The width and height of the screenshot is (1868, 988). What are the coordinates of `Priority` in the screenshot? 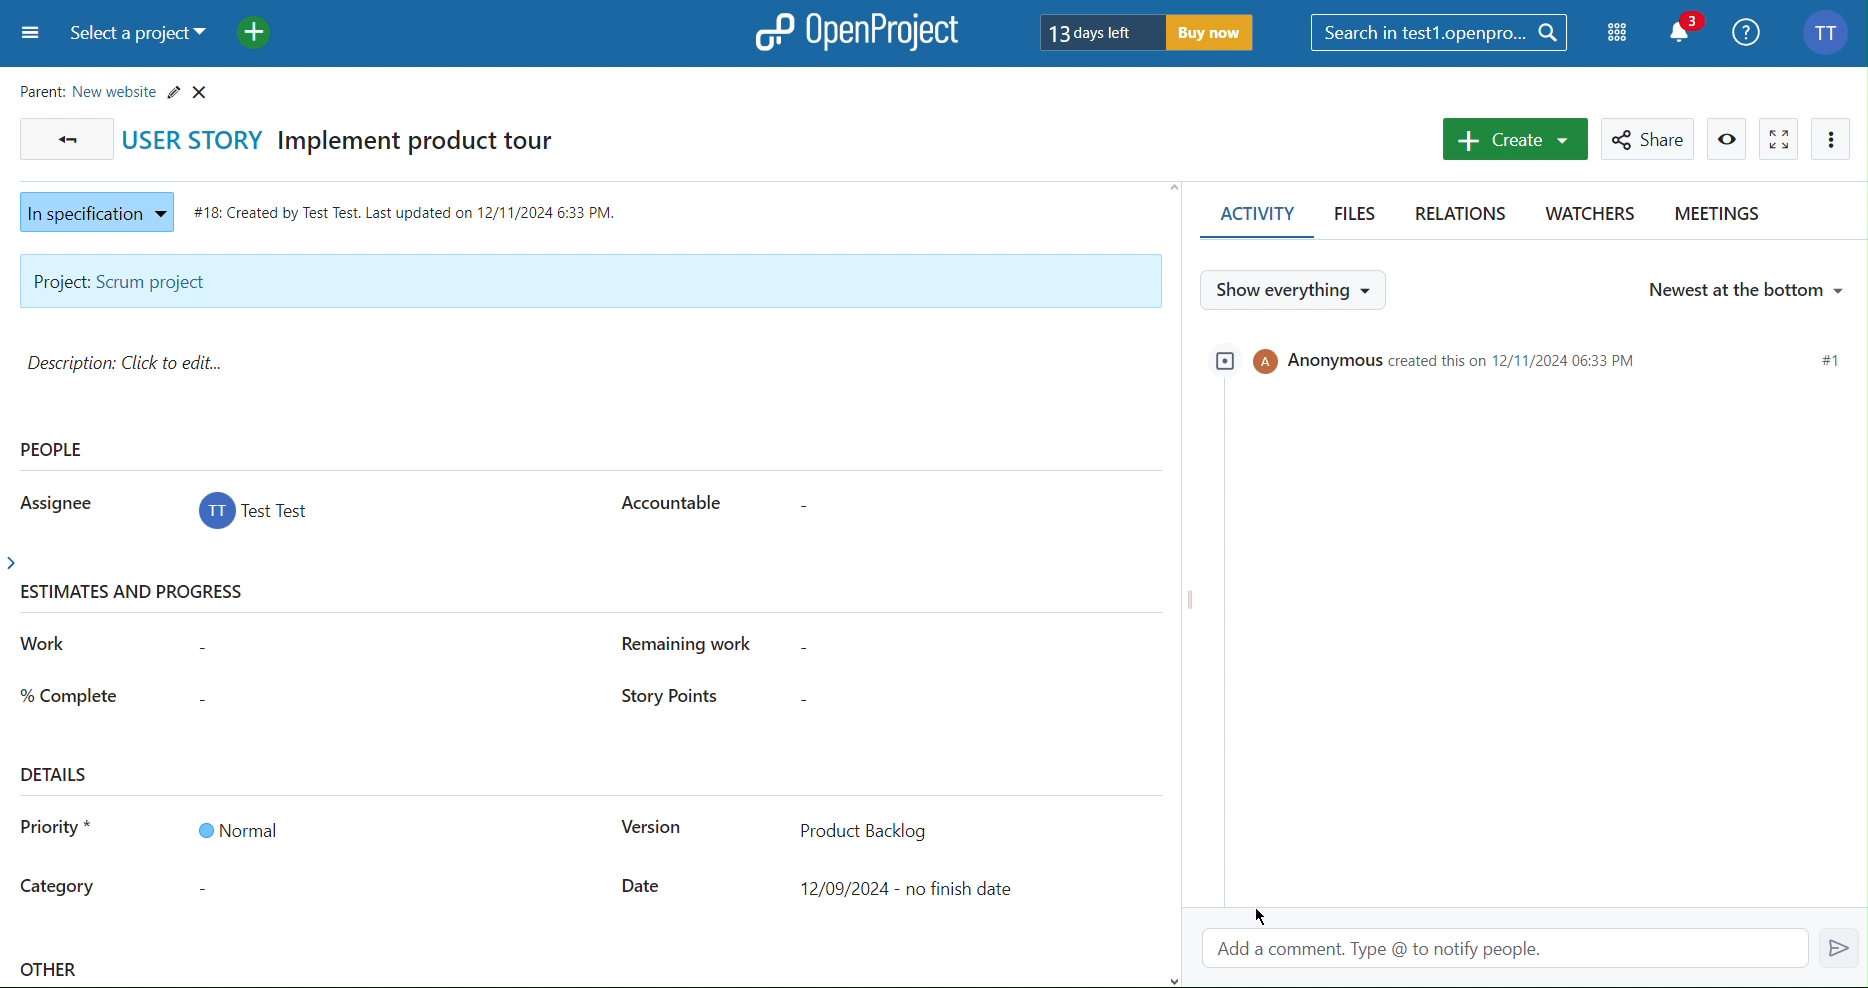 It's located at (56, 831).